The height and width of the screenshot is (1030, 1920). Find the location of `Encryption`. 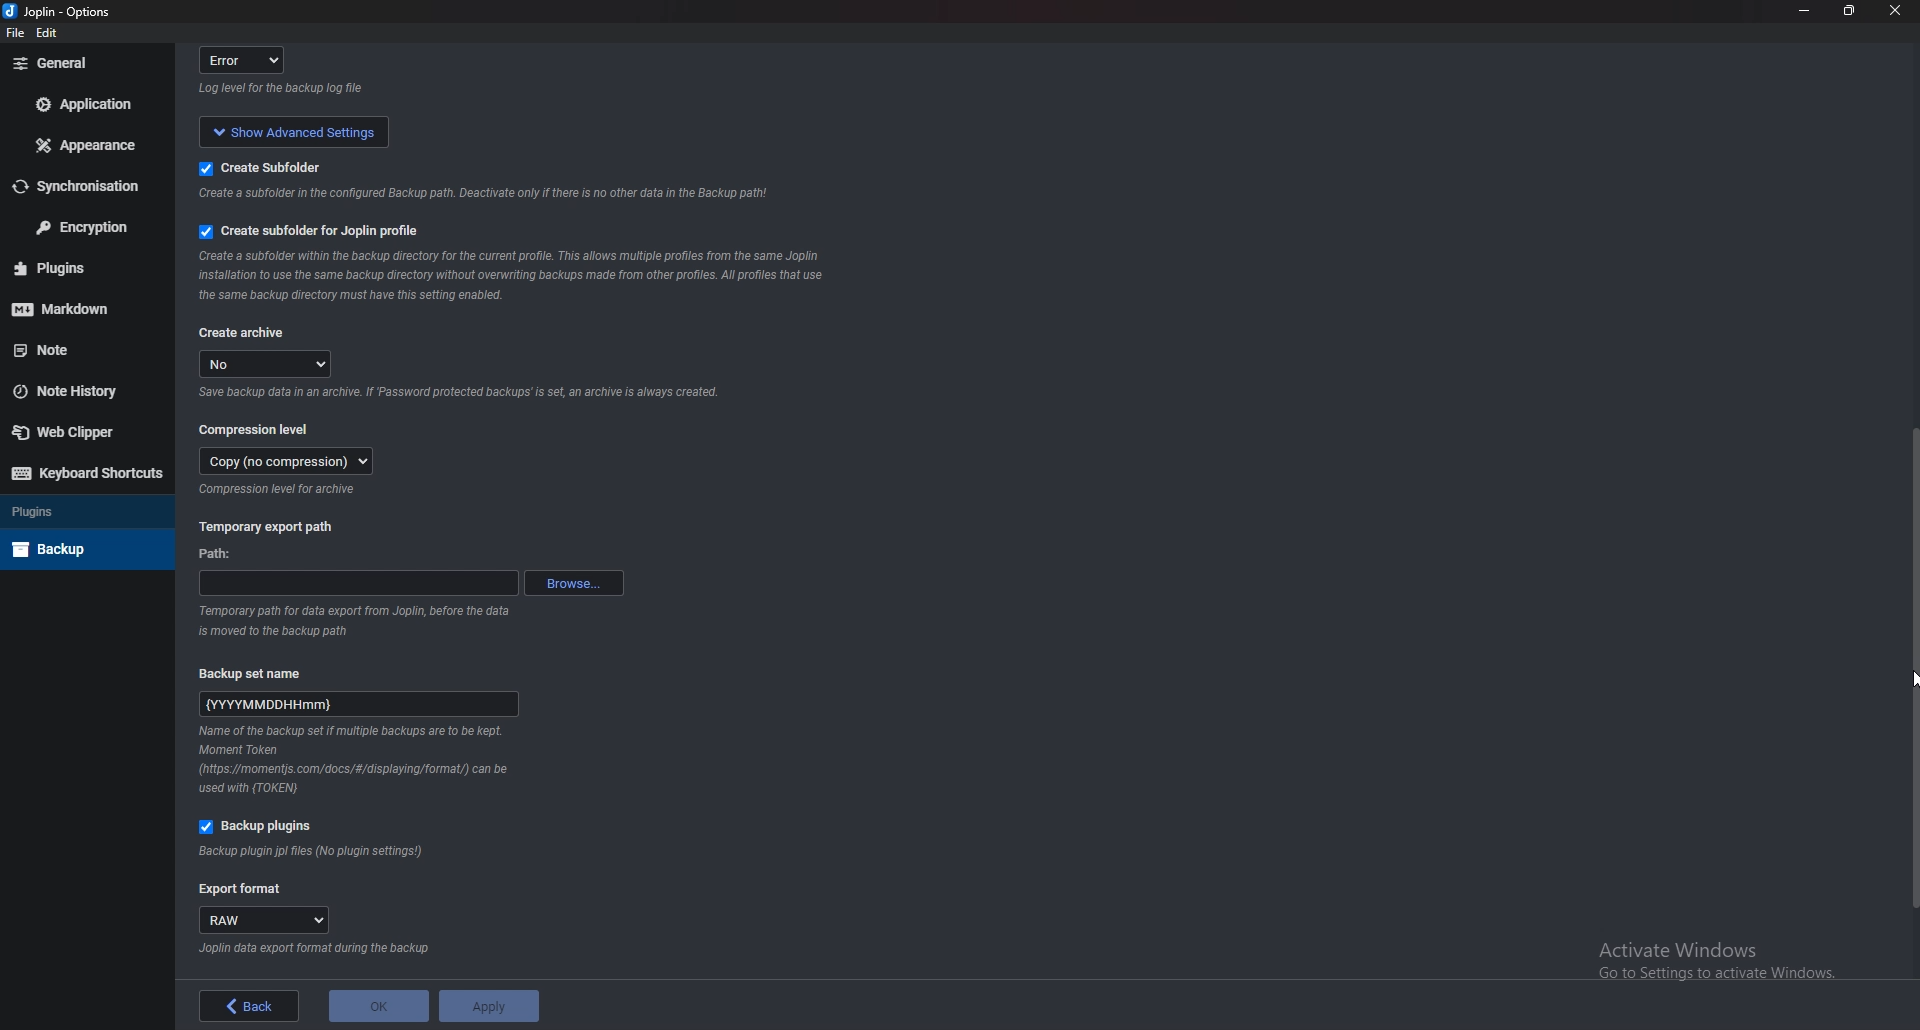

Encryption is located at coordinates (83, 226).